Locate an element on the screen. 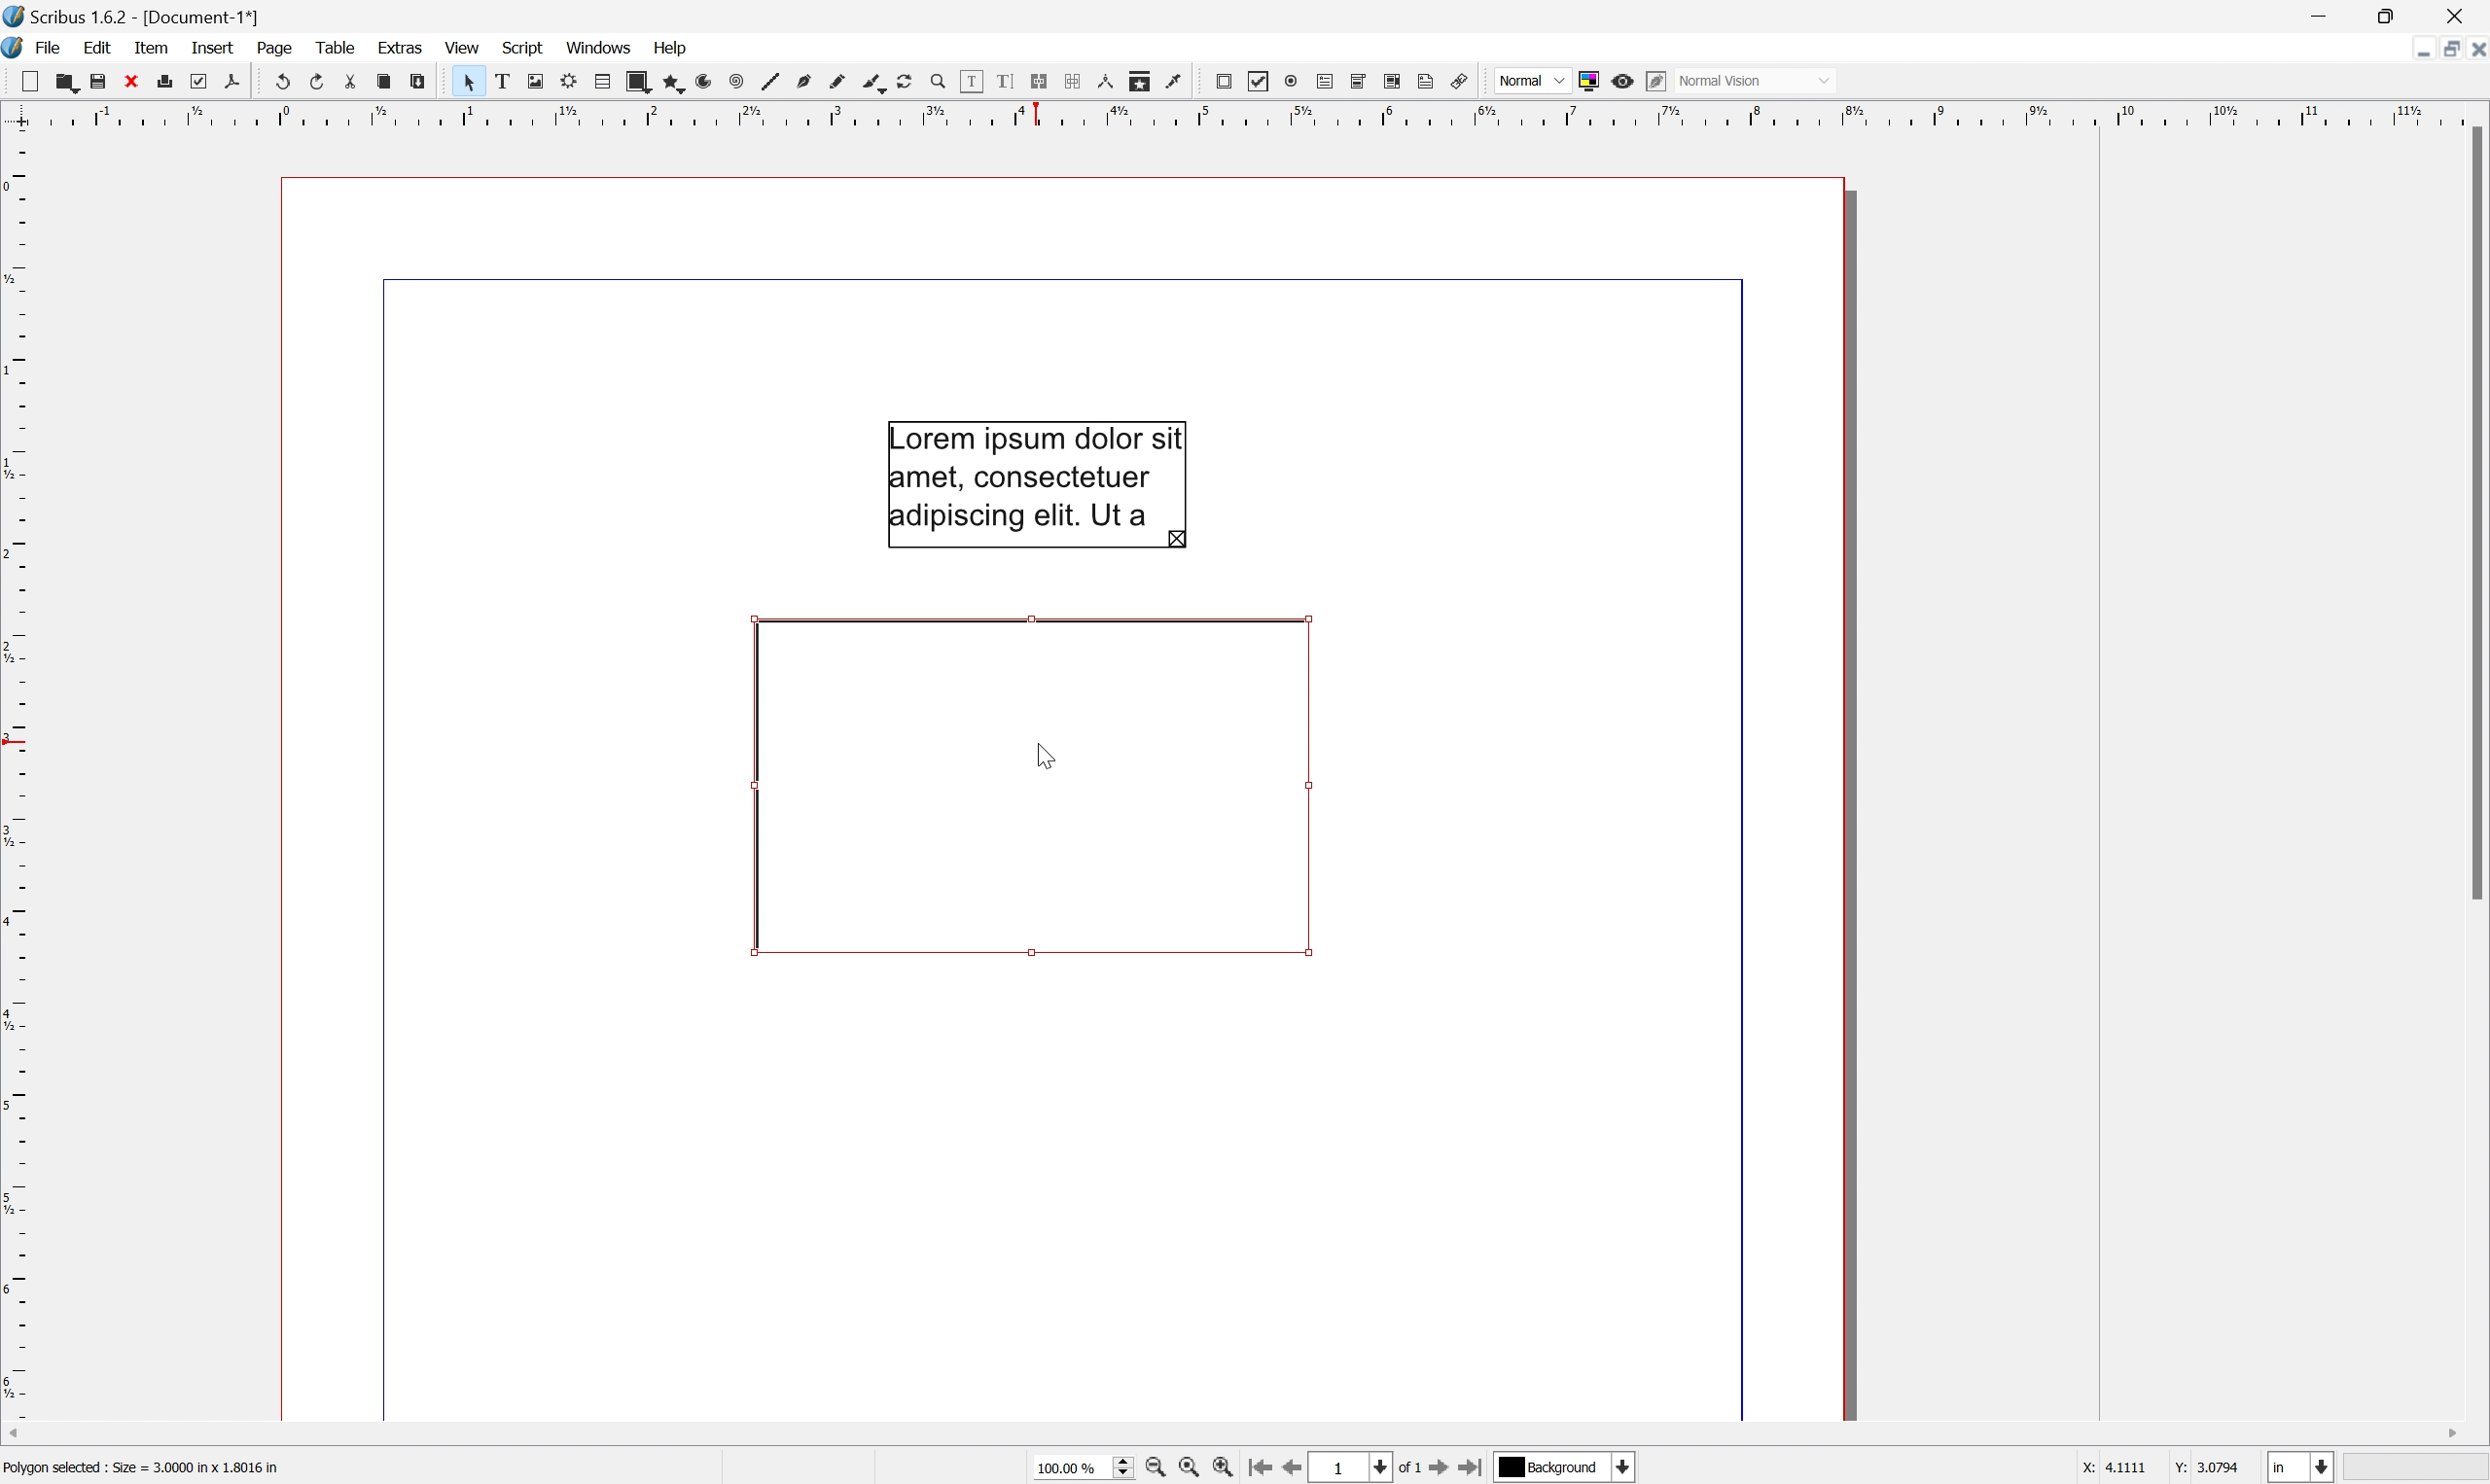 The width and height of the screenshot is (2490, 1484). Rotate item is located at coordinates (1034, 784).